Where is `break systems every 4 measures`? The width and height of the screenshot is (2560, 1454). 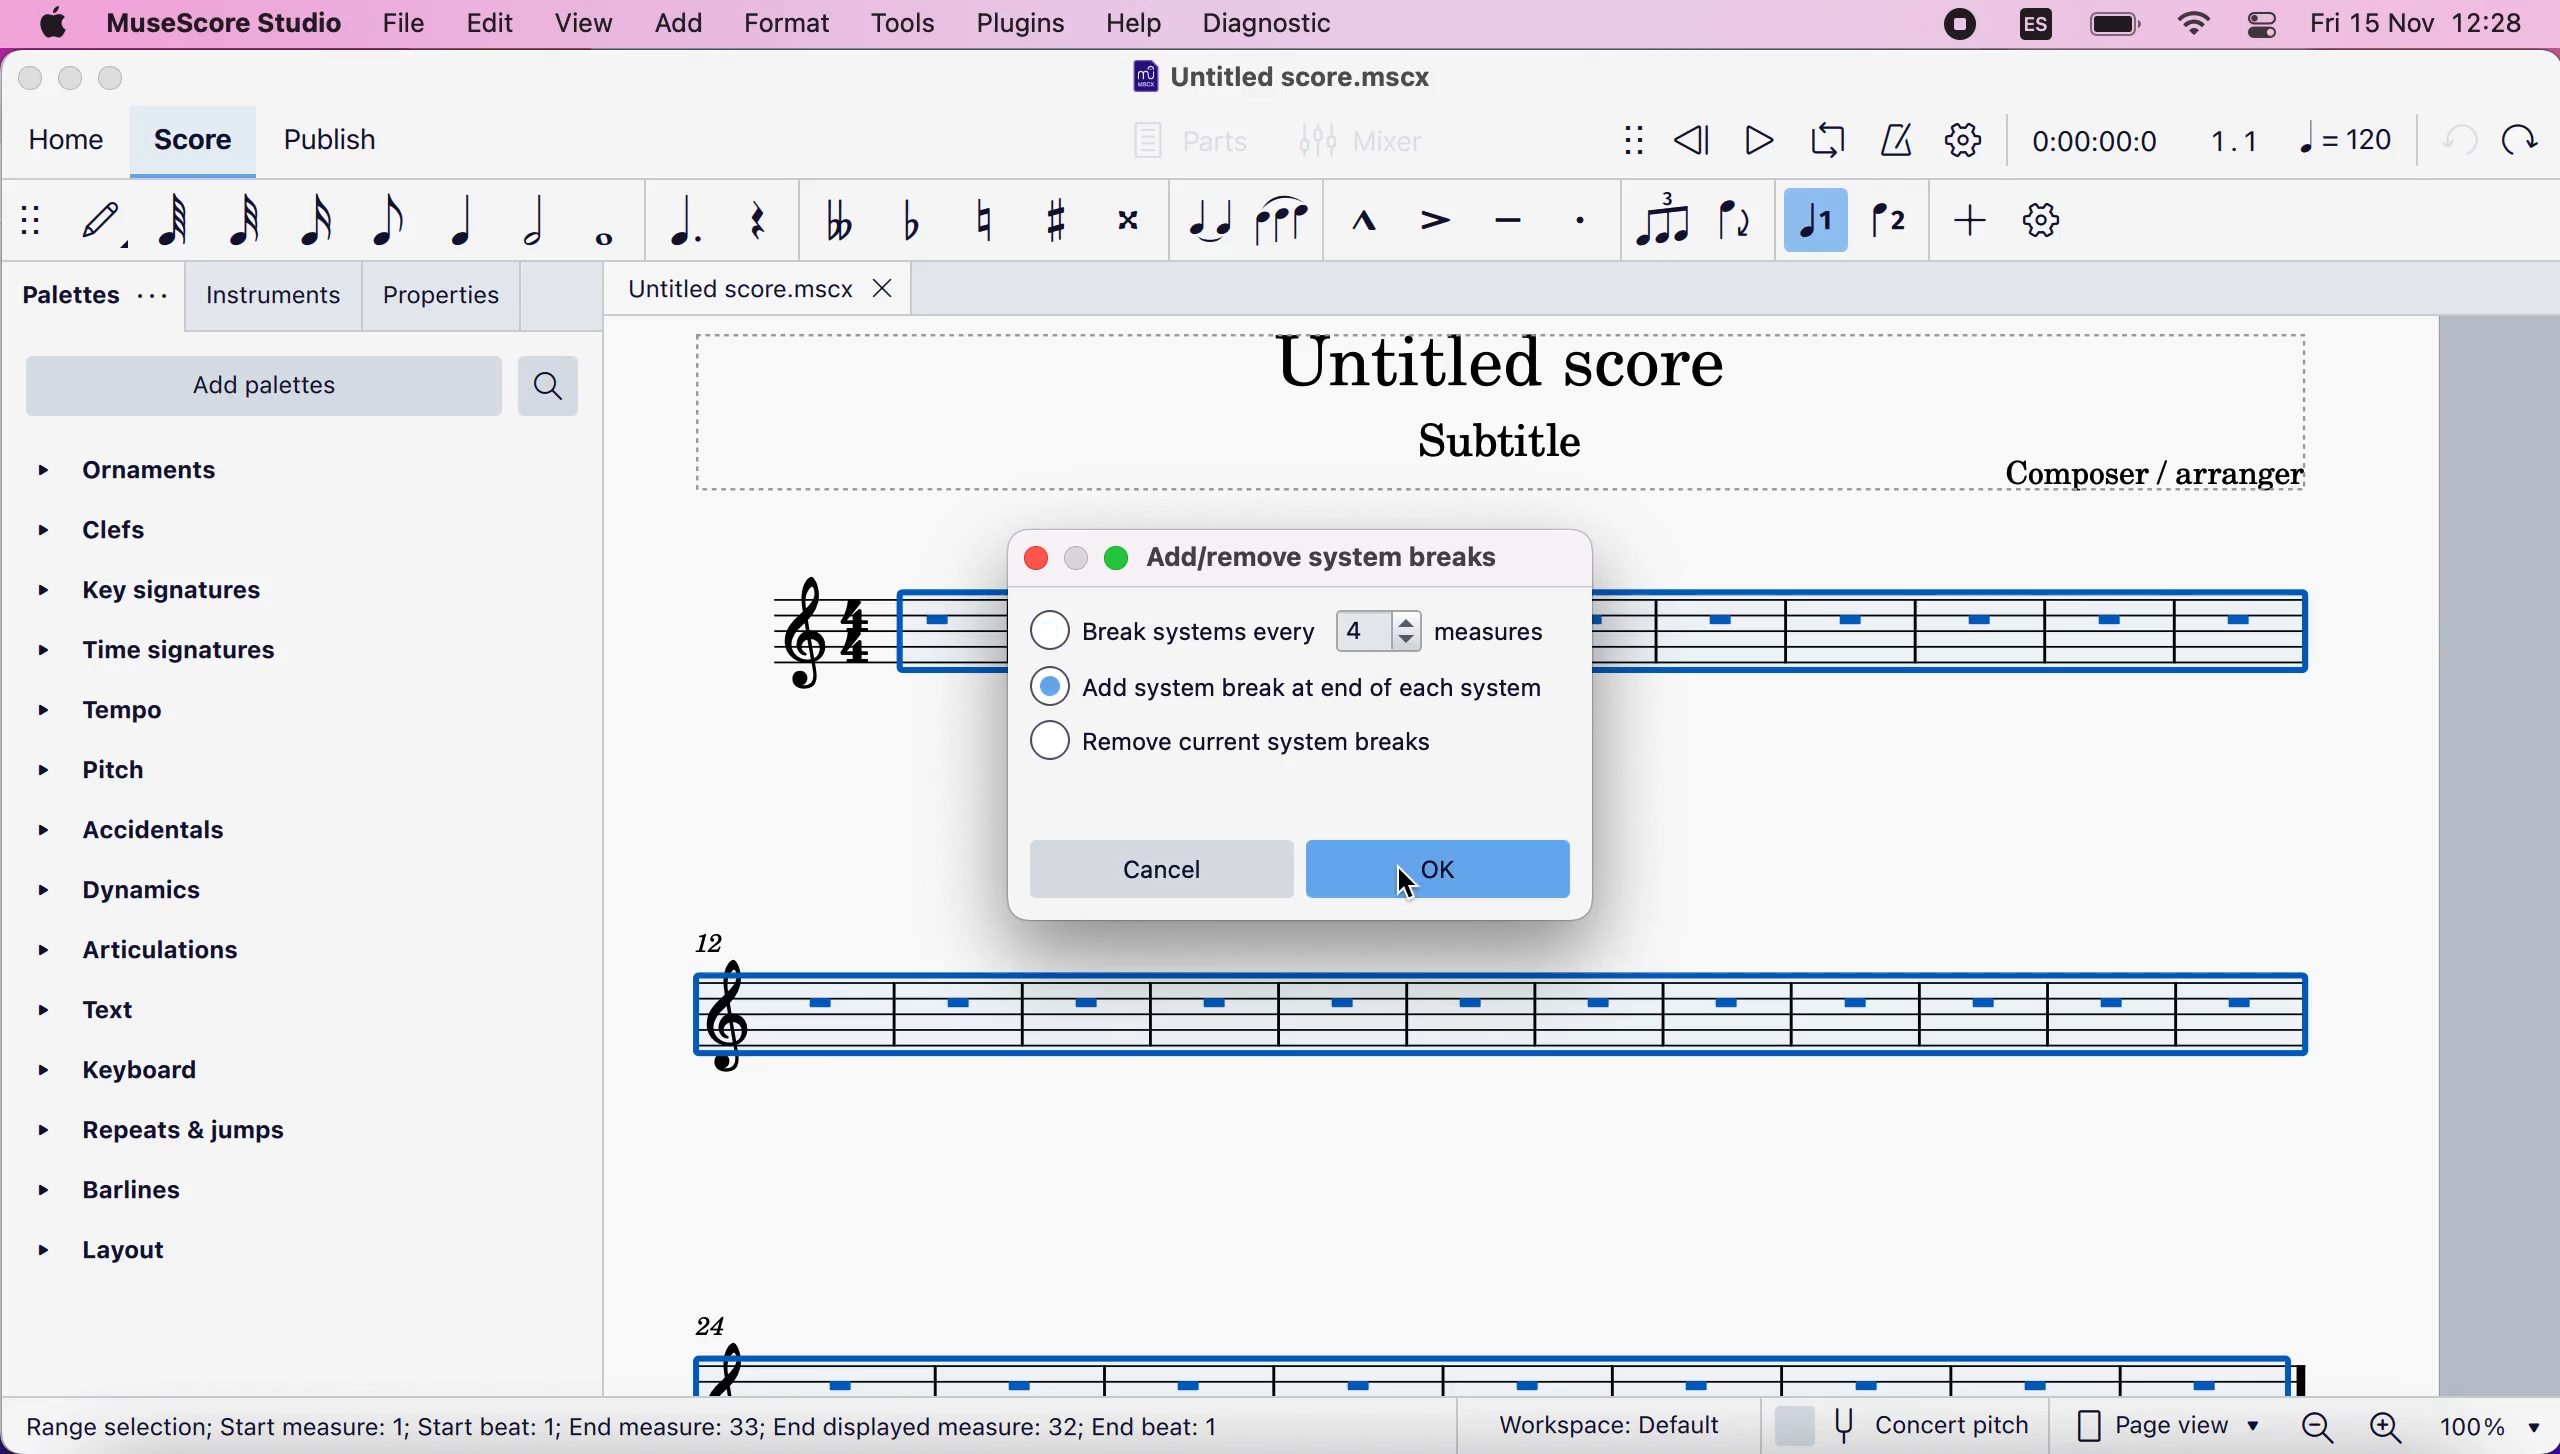 break systems every 4 measures is located at coordinates (1493, 629).